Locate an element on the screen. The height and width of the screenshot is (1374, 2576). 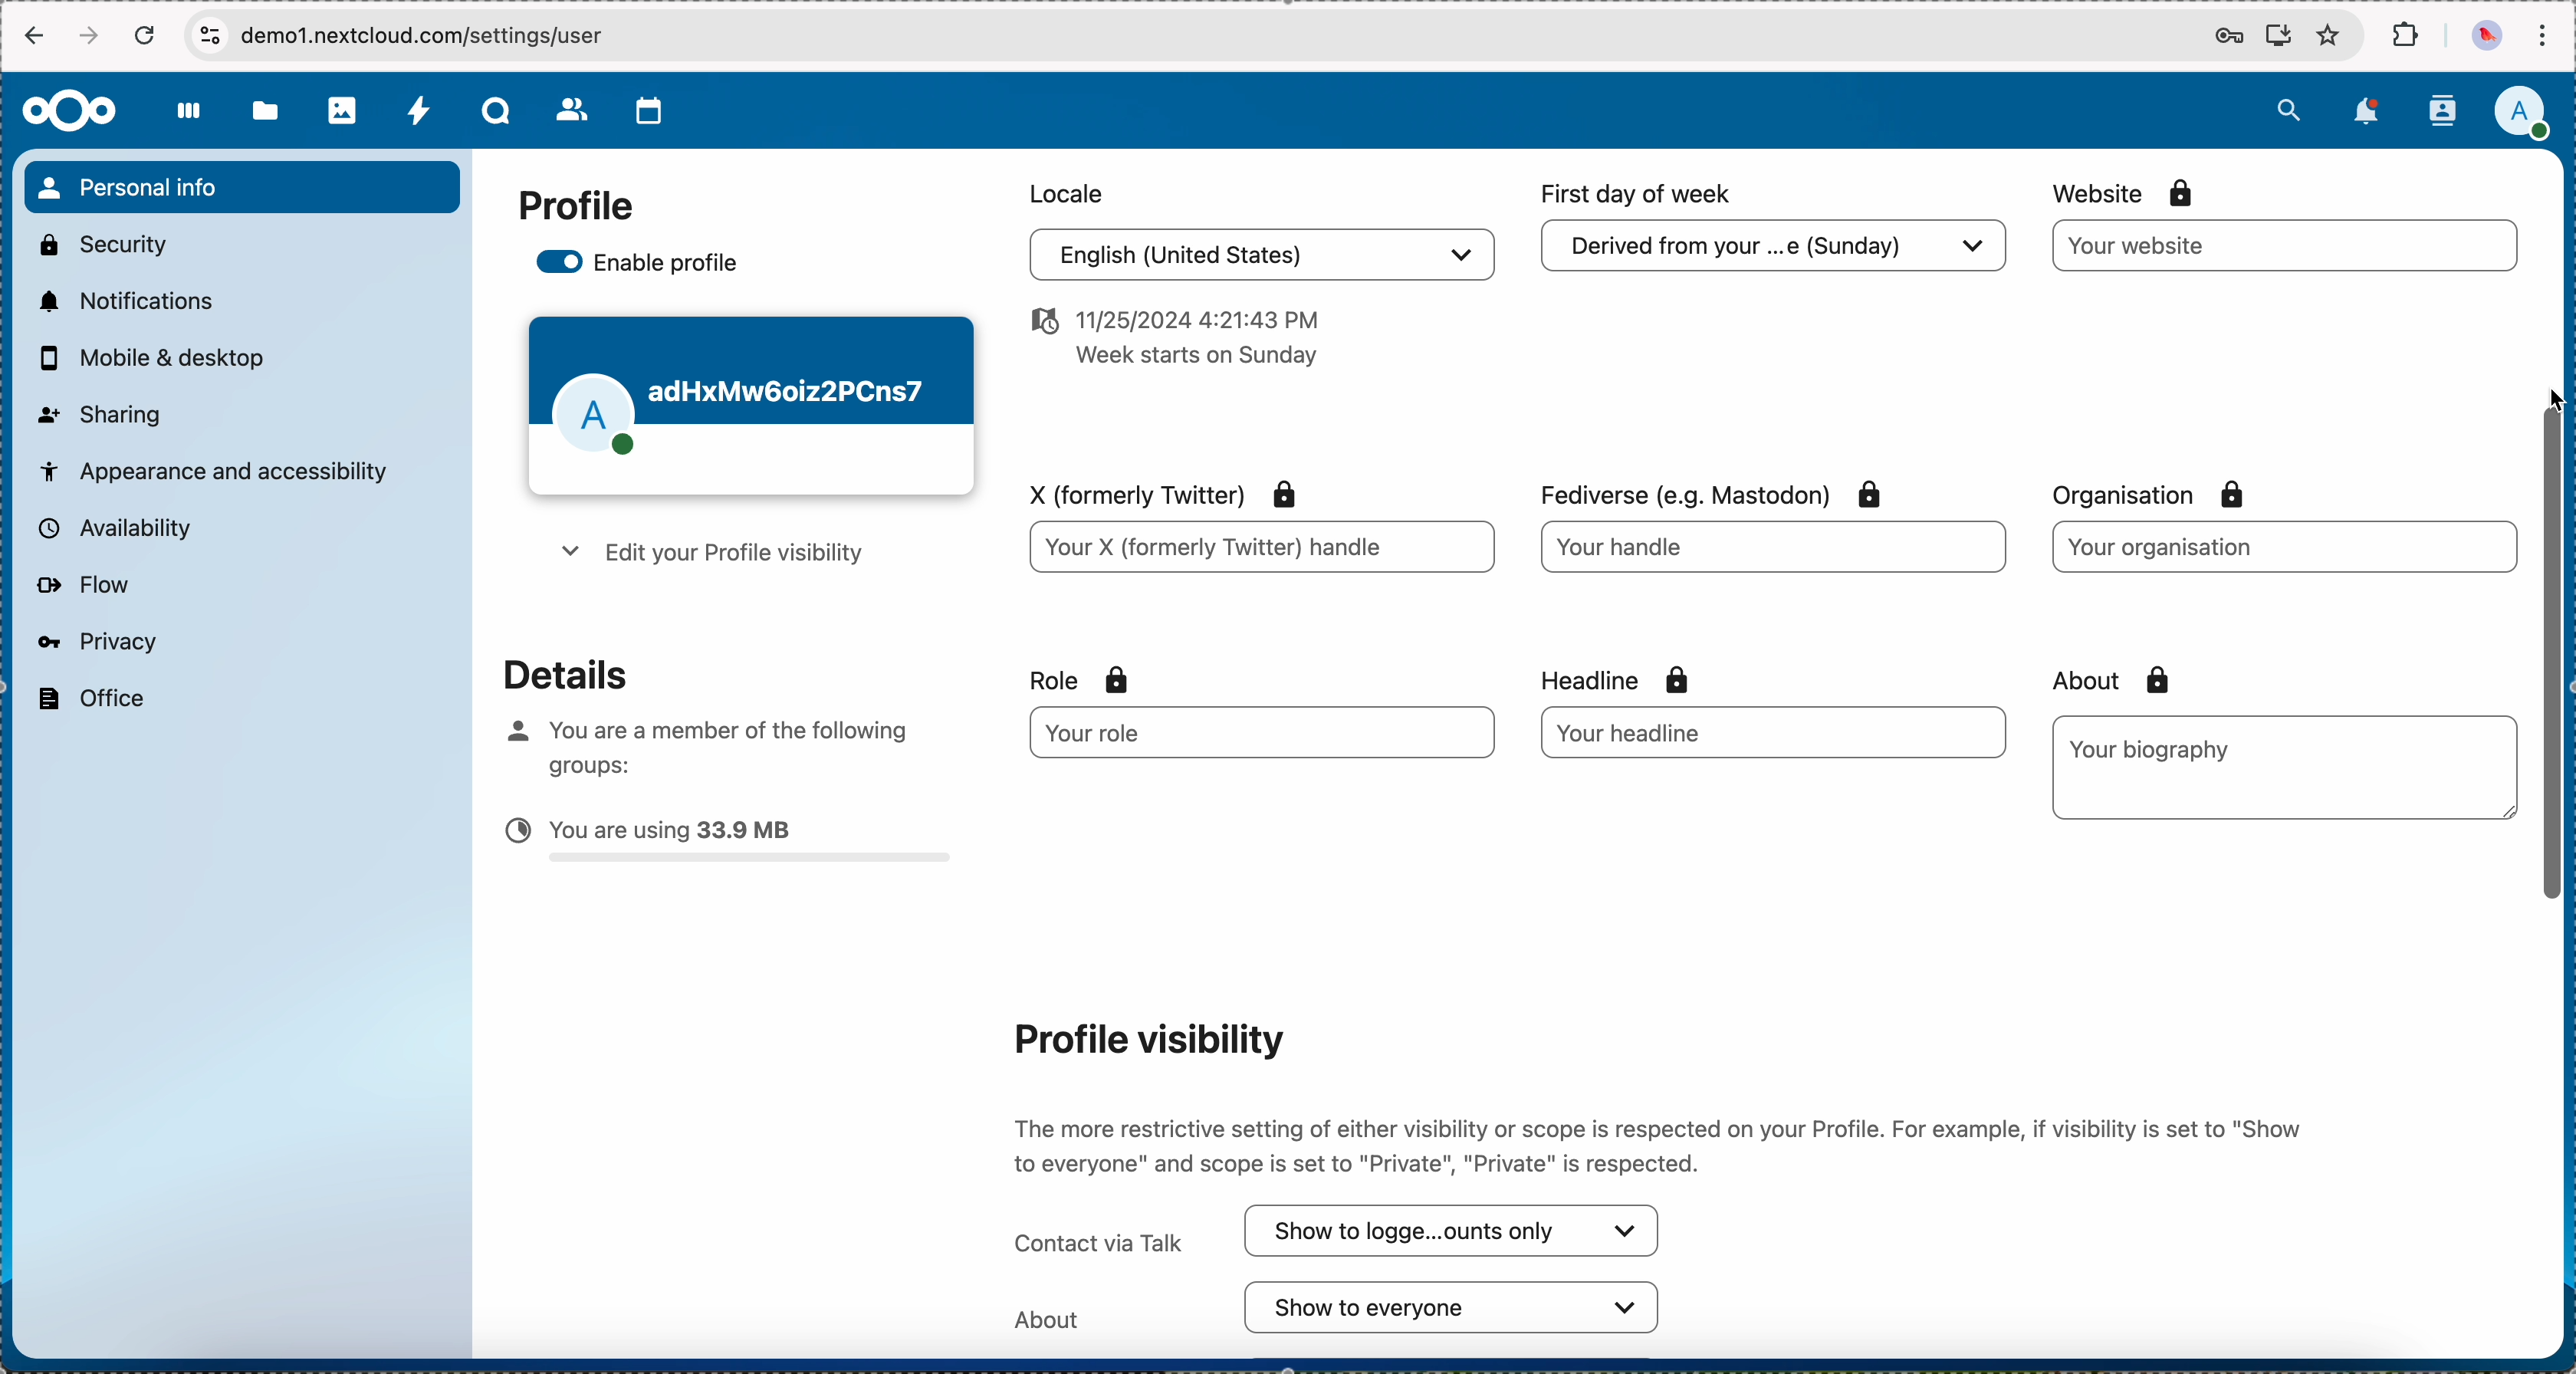
profile picture is located at coordinates (2484, 37).